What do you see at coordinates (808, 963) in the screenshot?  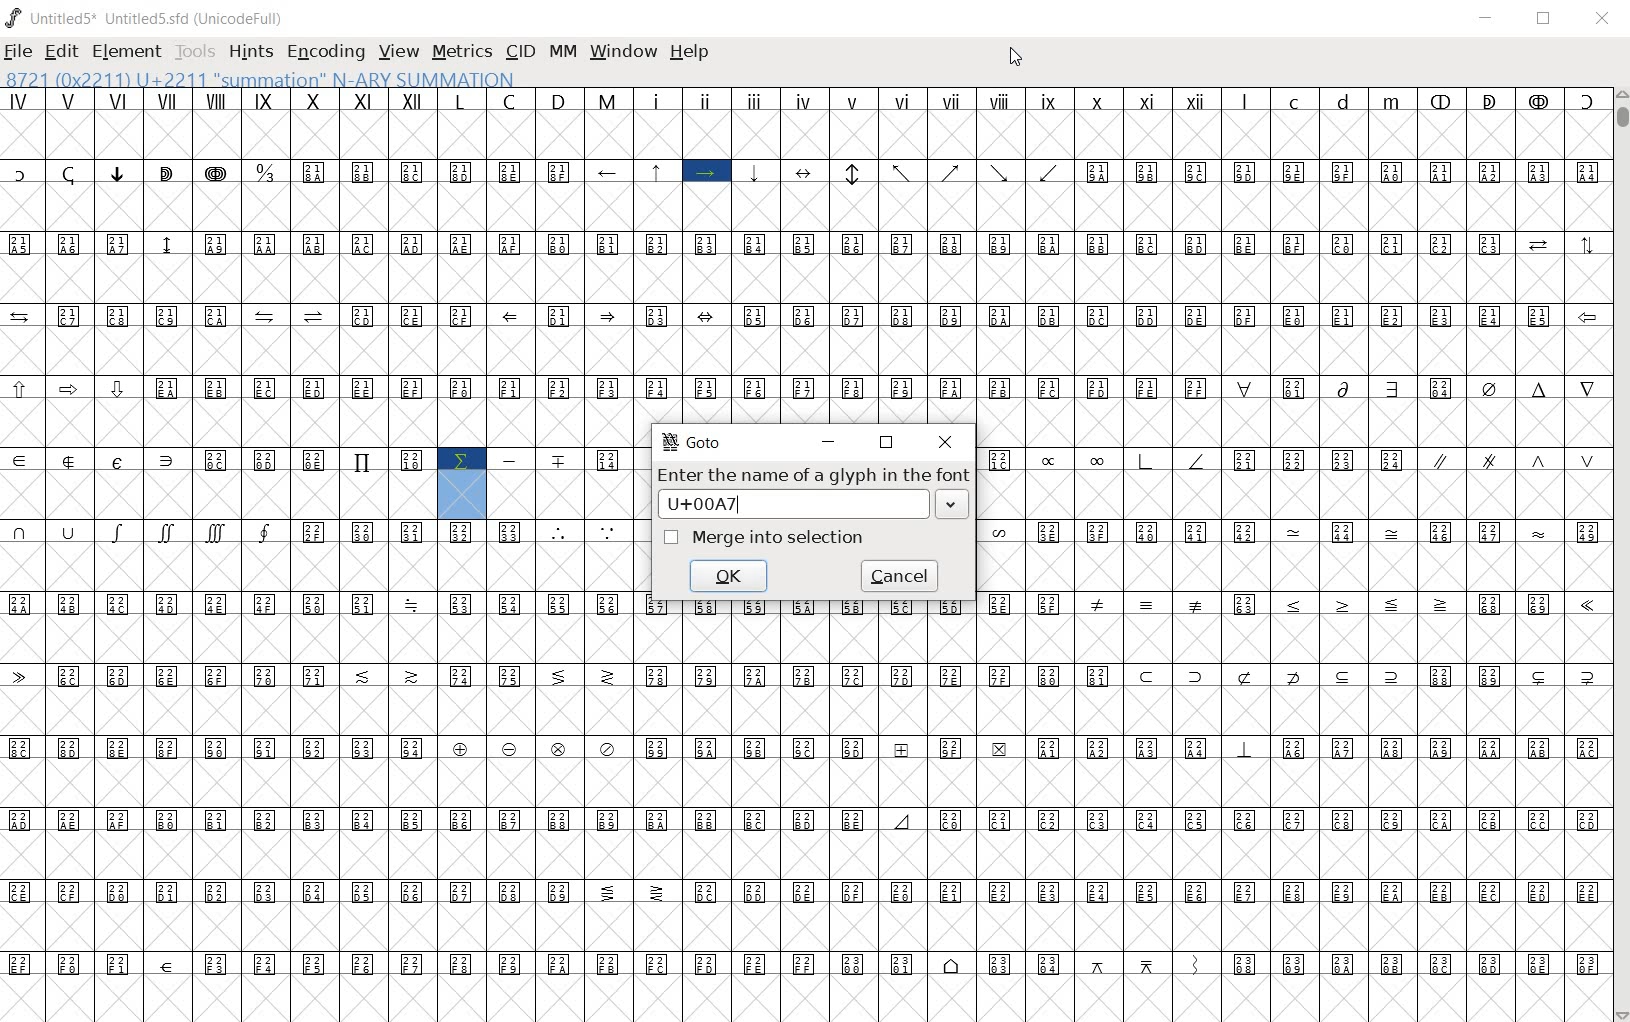 I see `special symbols` at bounding box center [808, 963].